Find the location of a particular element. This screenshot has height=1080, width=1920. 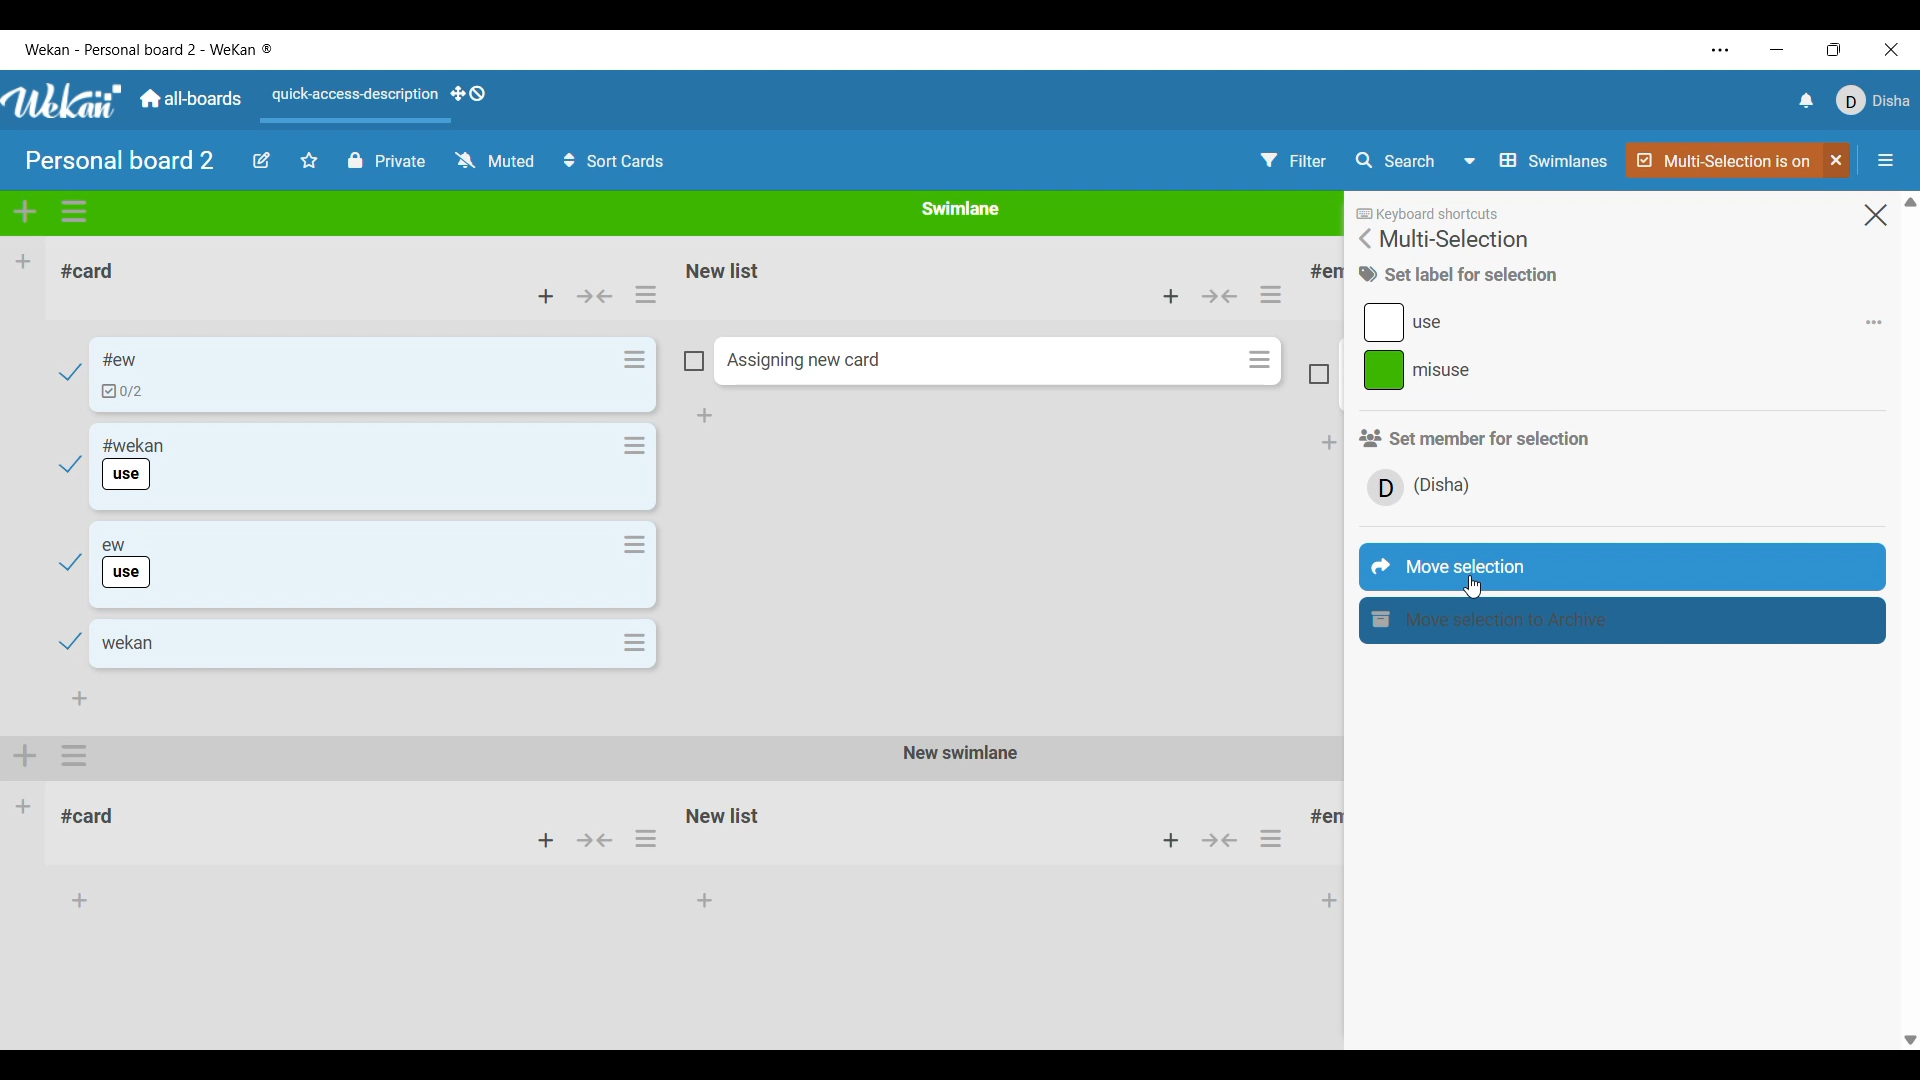

Quick slide to top is located at coordinates (1911, 202).